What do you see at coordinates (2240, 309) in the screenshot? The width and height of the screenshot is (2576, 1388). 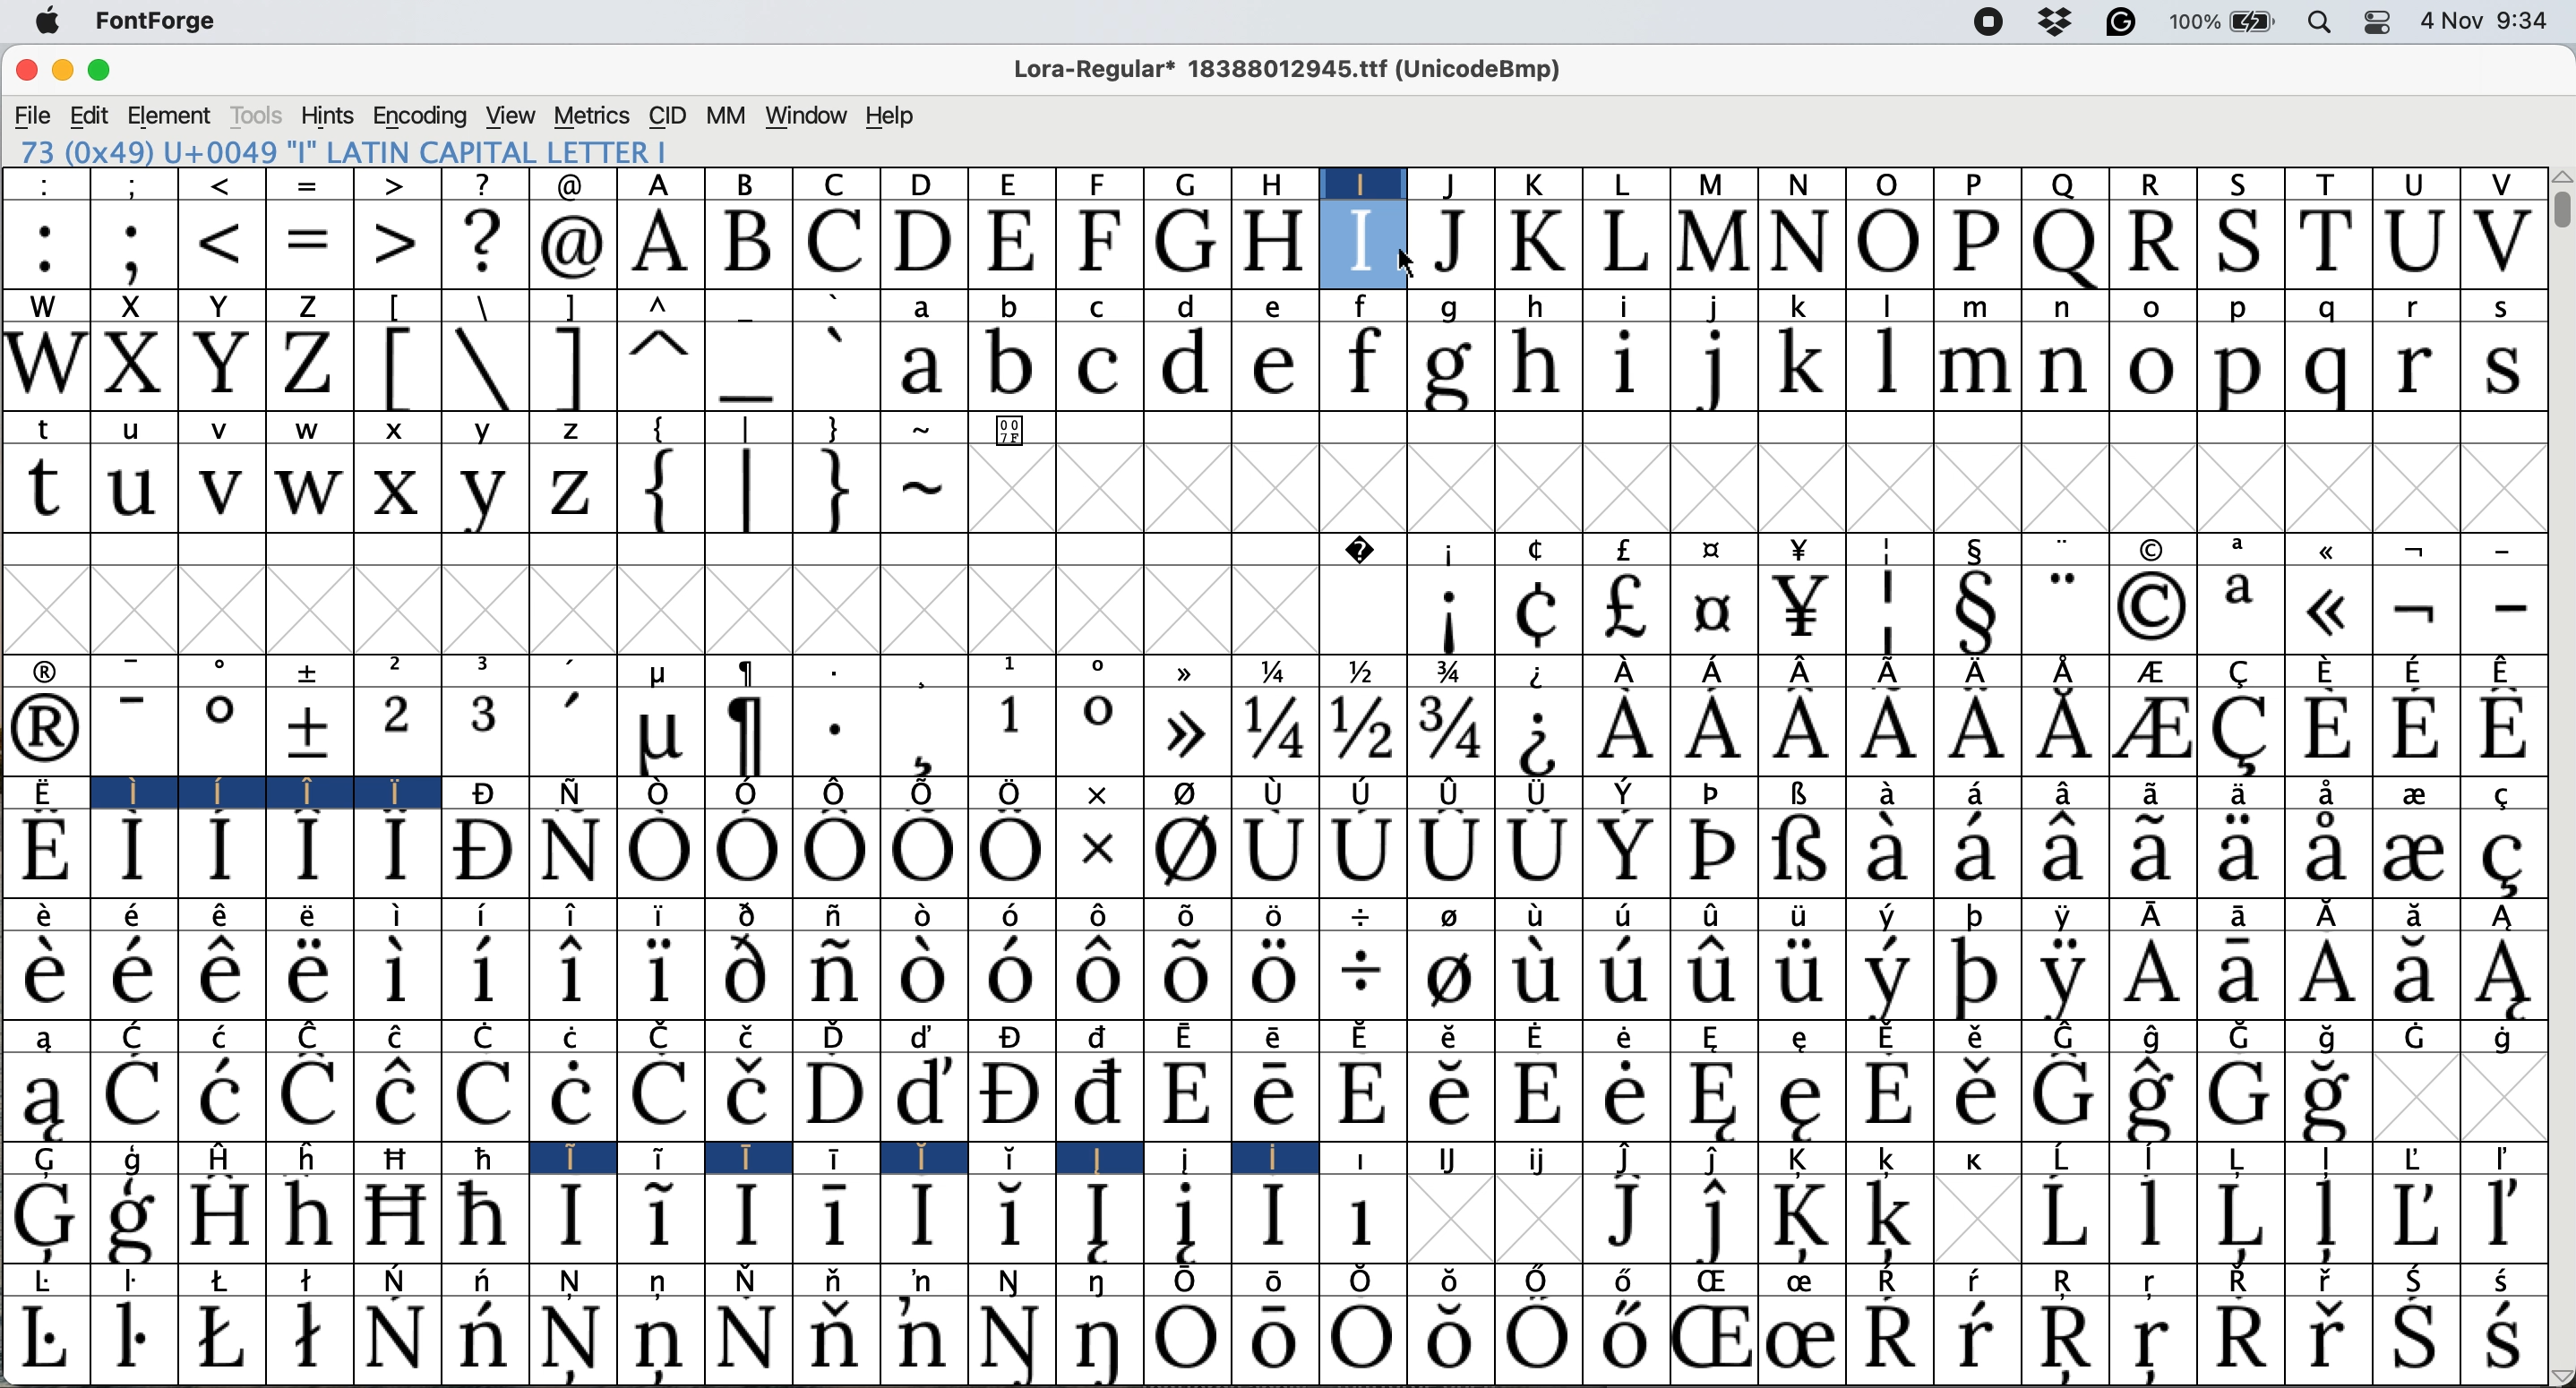 I see `p` at bounding box center [2240, 309].